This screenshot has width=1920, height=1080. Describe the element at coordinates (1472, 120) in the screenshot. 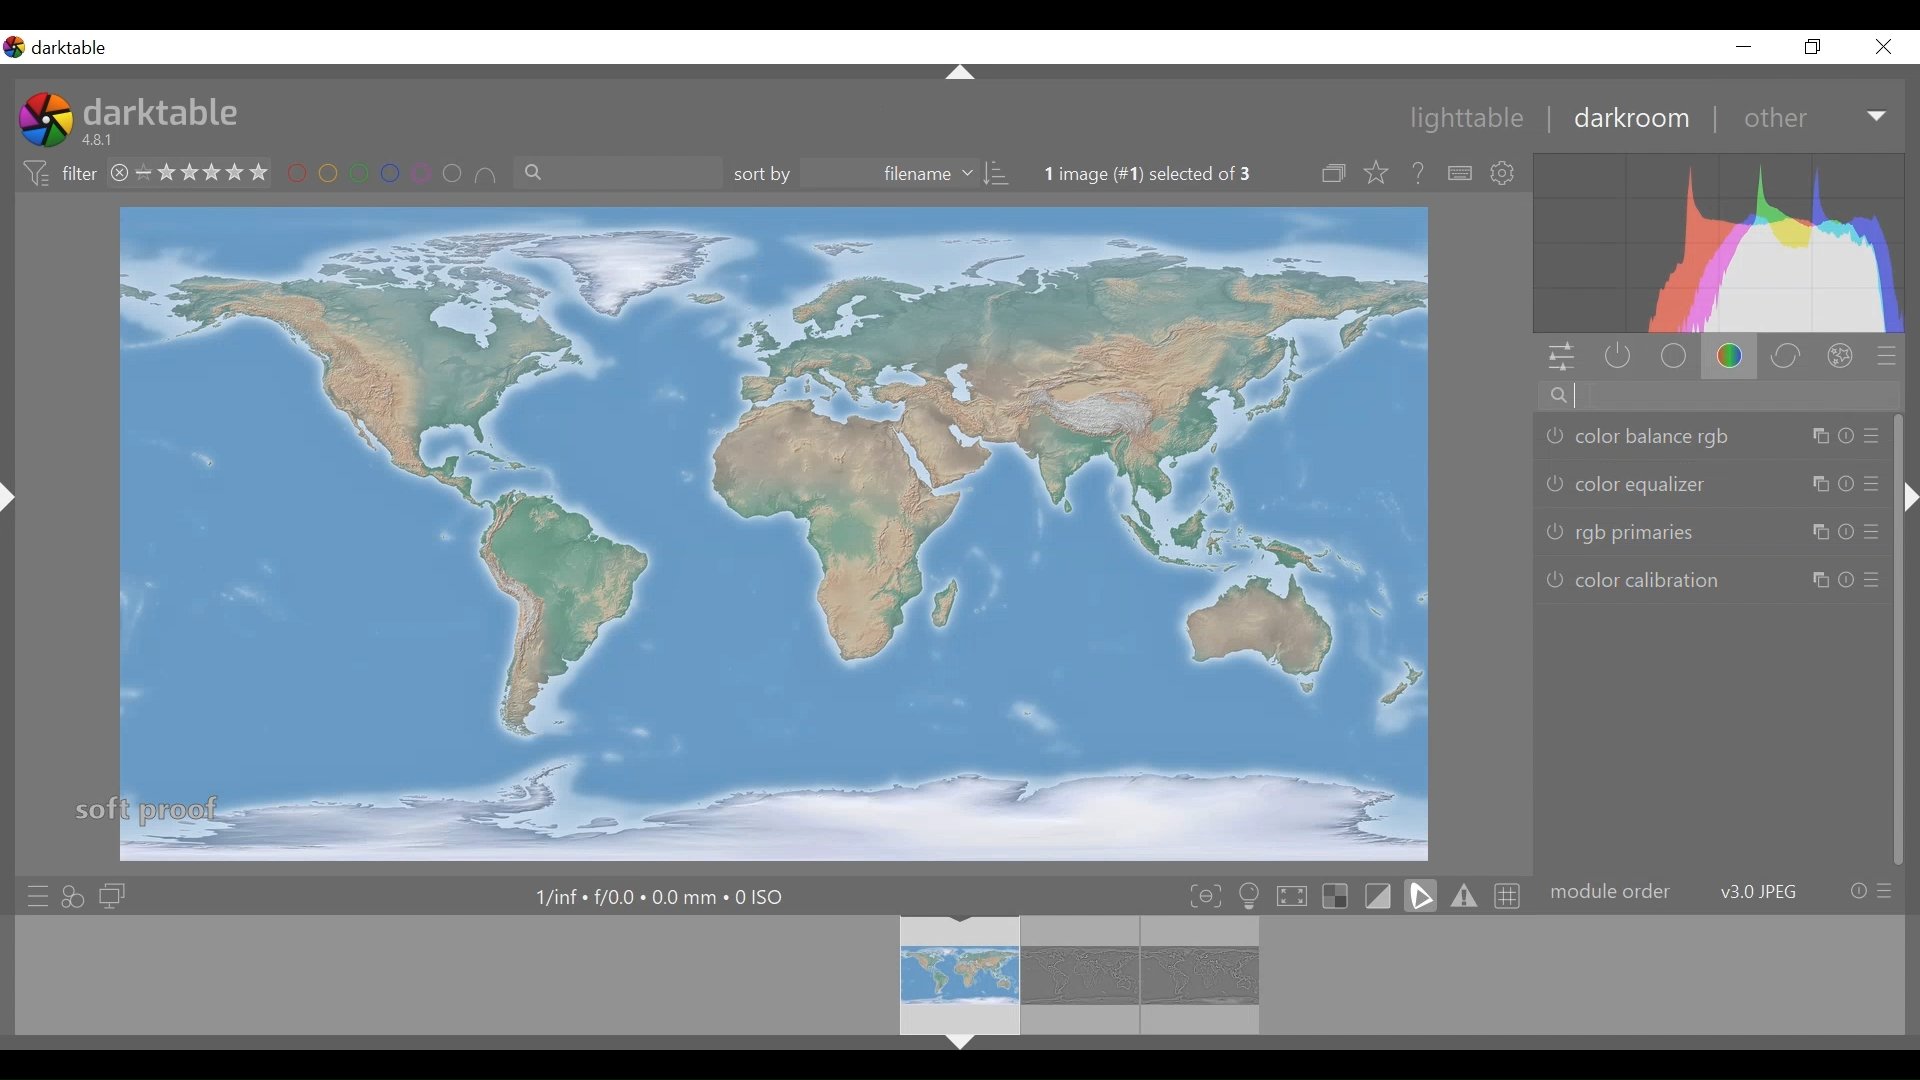

I see `lighttable` at that location.